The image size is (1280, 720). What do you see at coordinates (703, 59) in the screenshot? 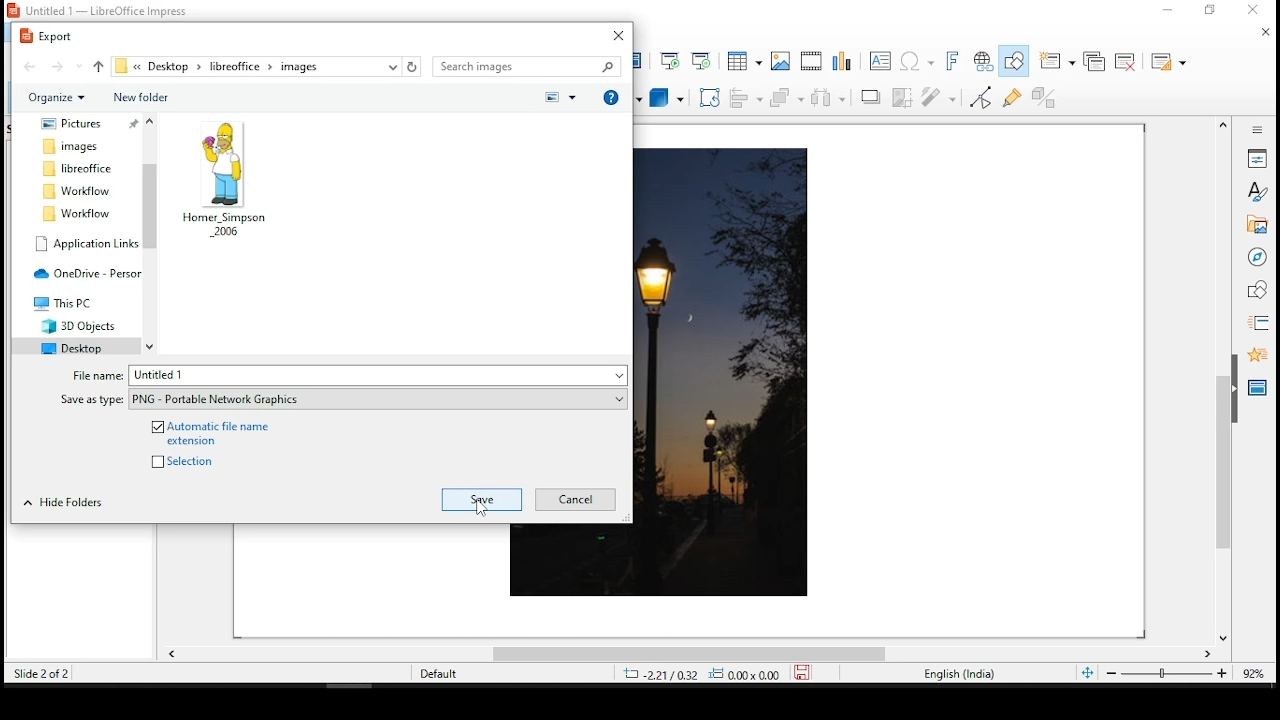
I see `start from current slide` at bounding box center [703, 59].